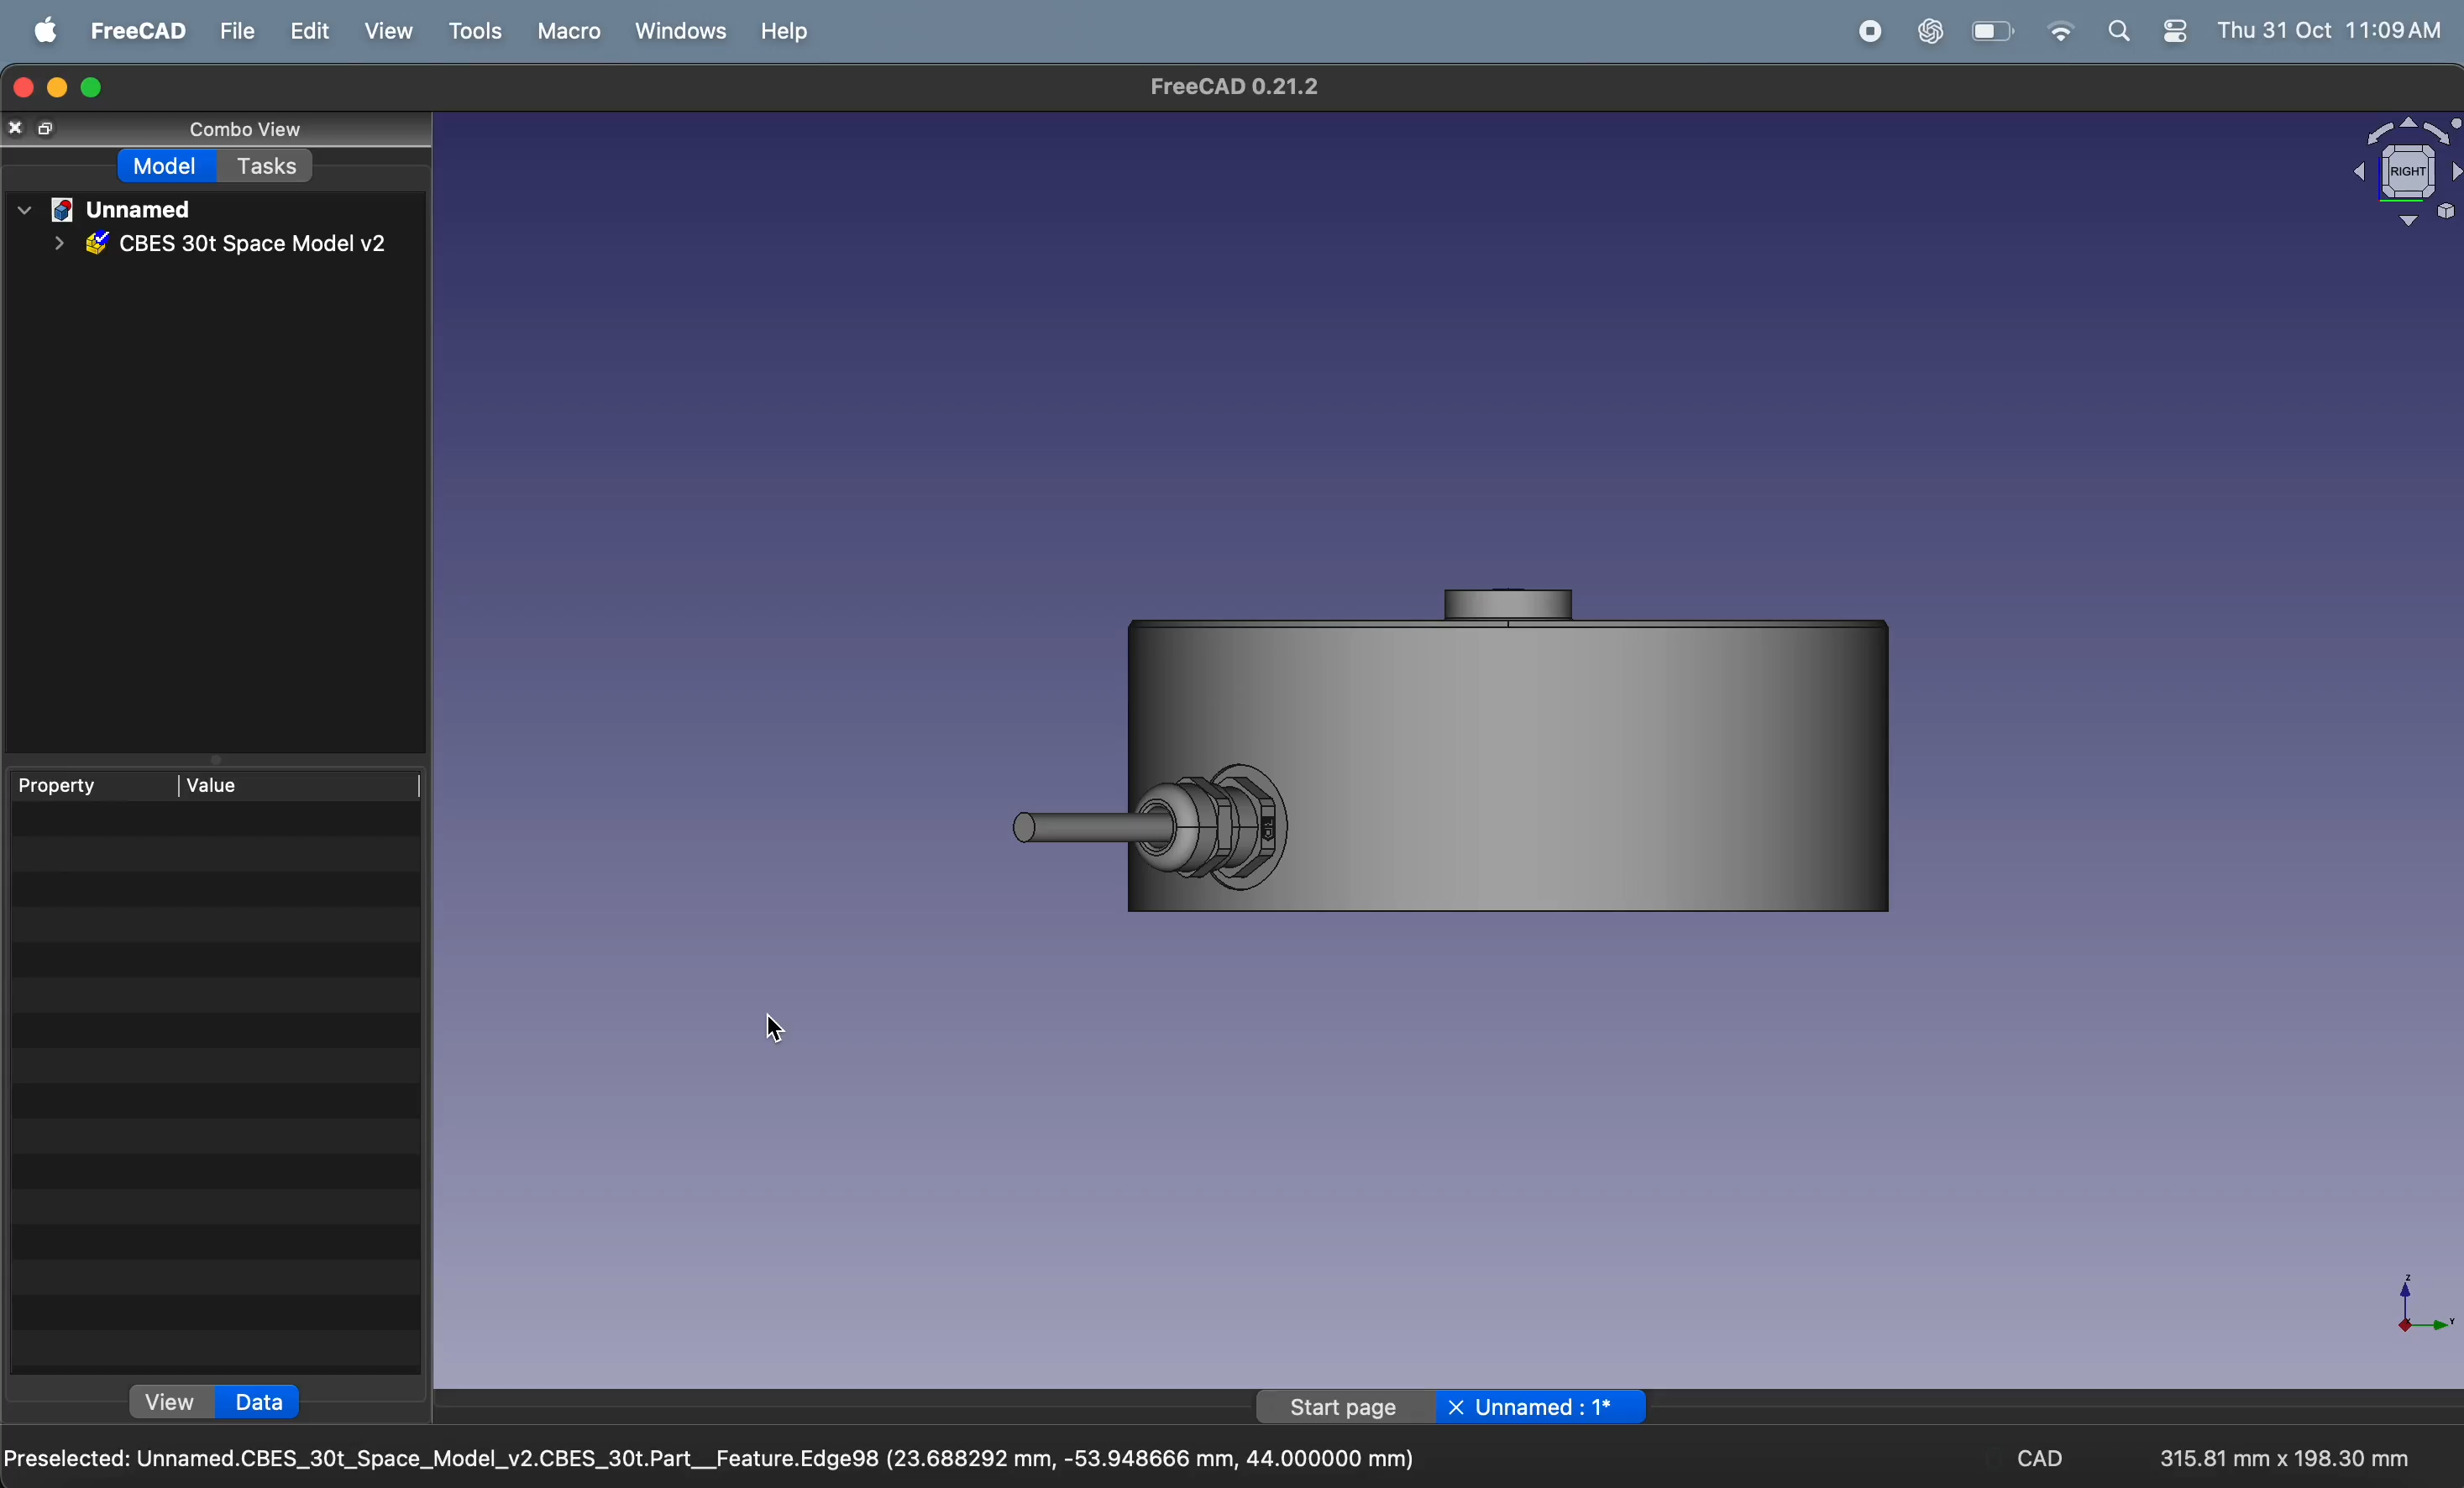  I want to click on CAD, so click(2044, 1457).